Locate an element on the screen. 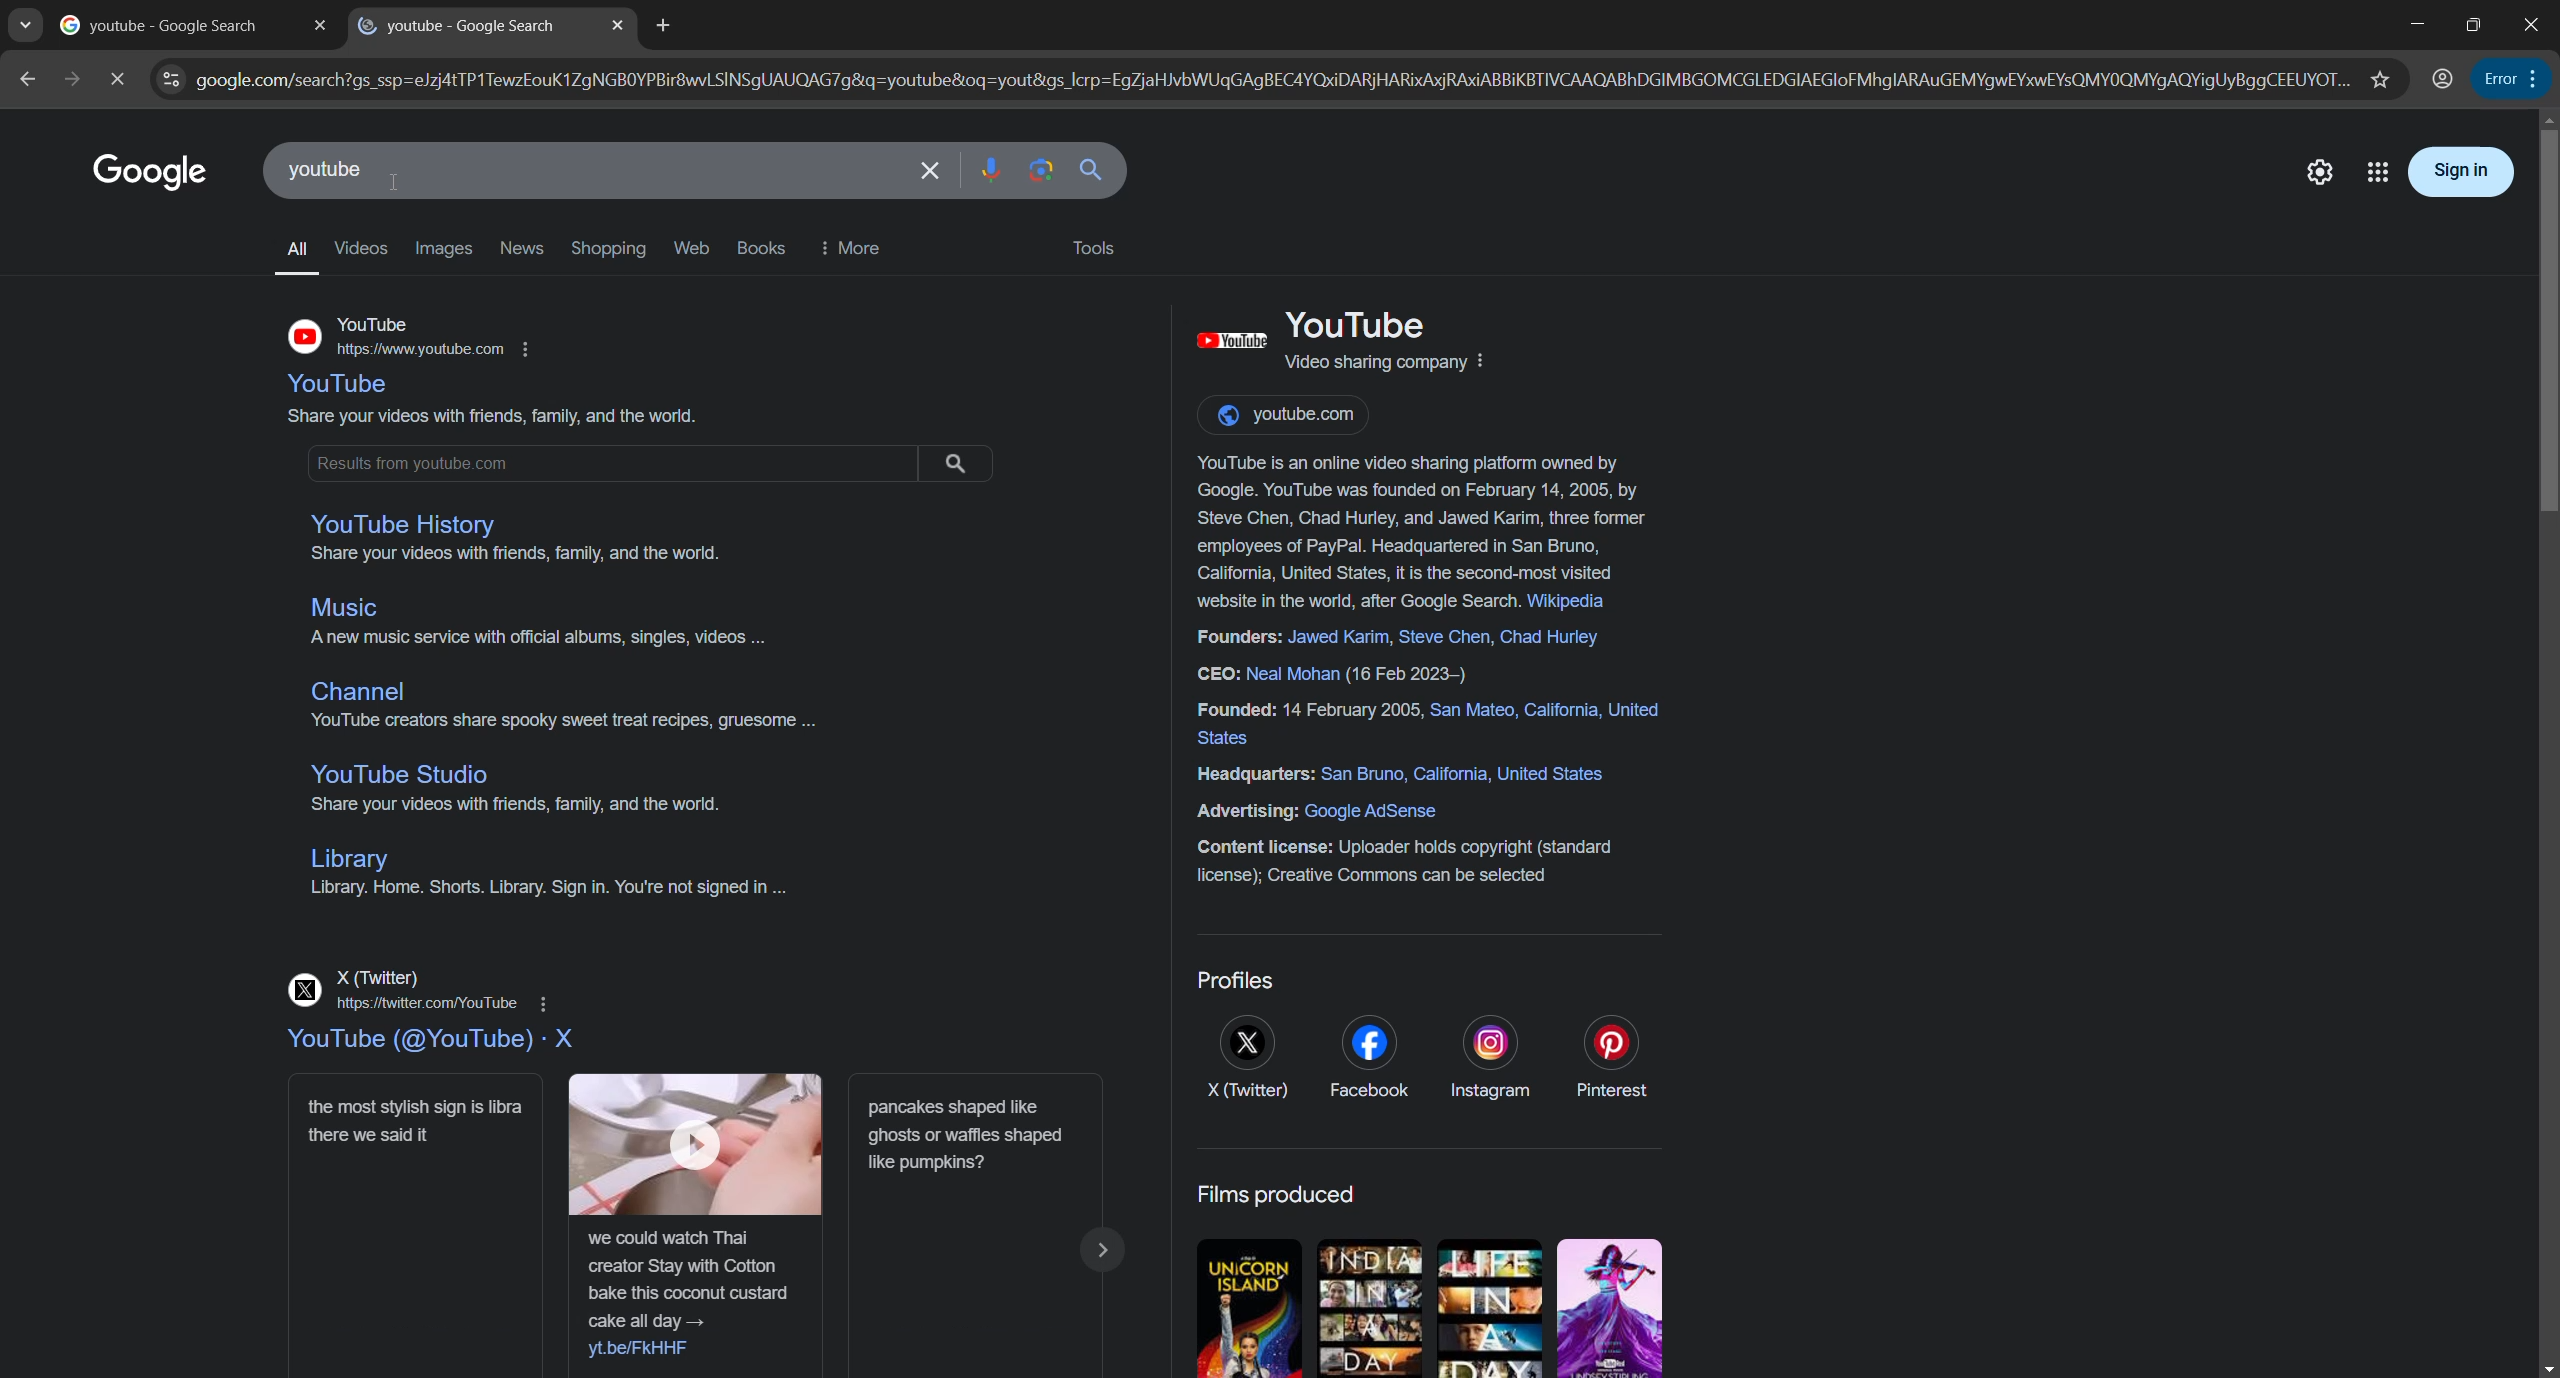  youtube studio is located at coordinates (399, 776).